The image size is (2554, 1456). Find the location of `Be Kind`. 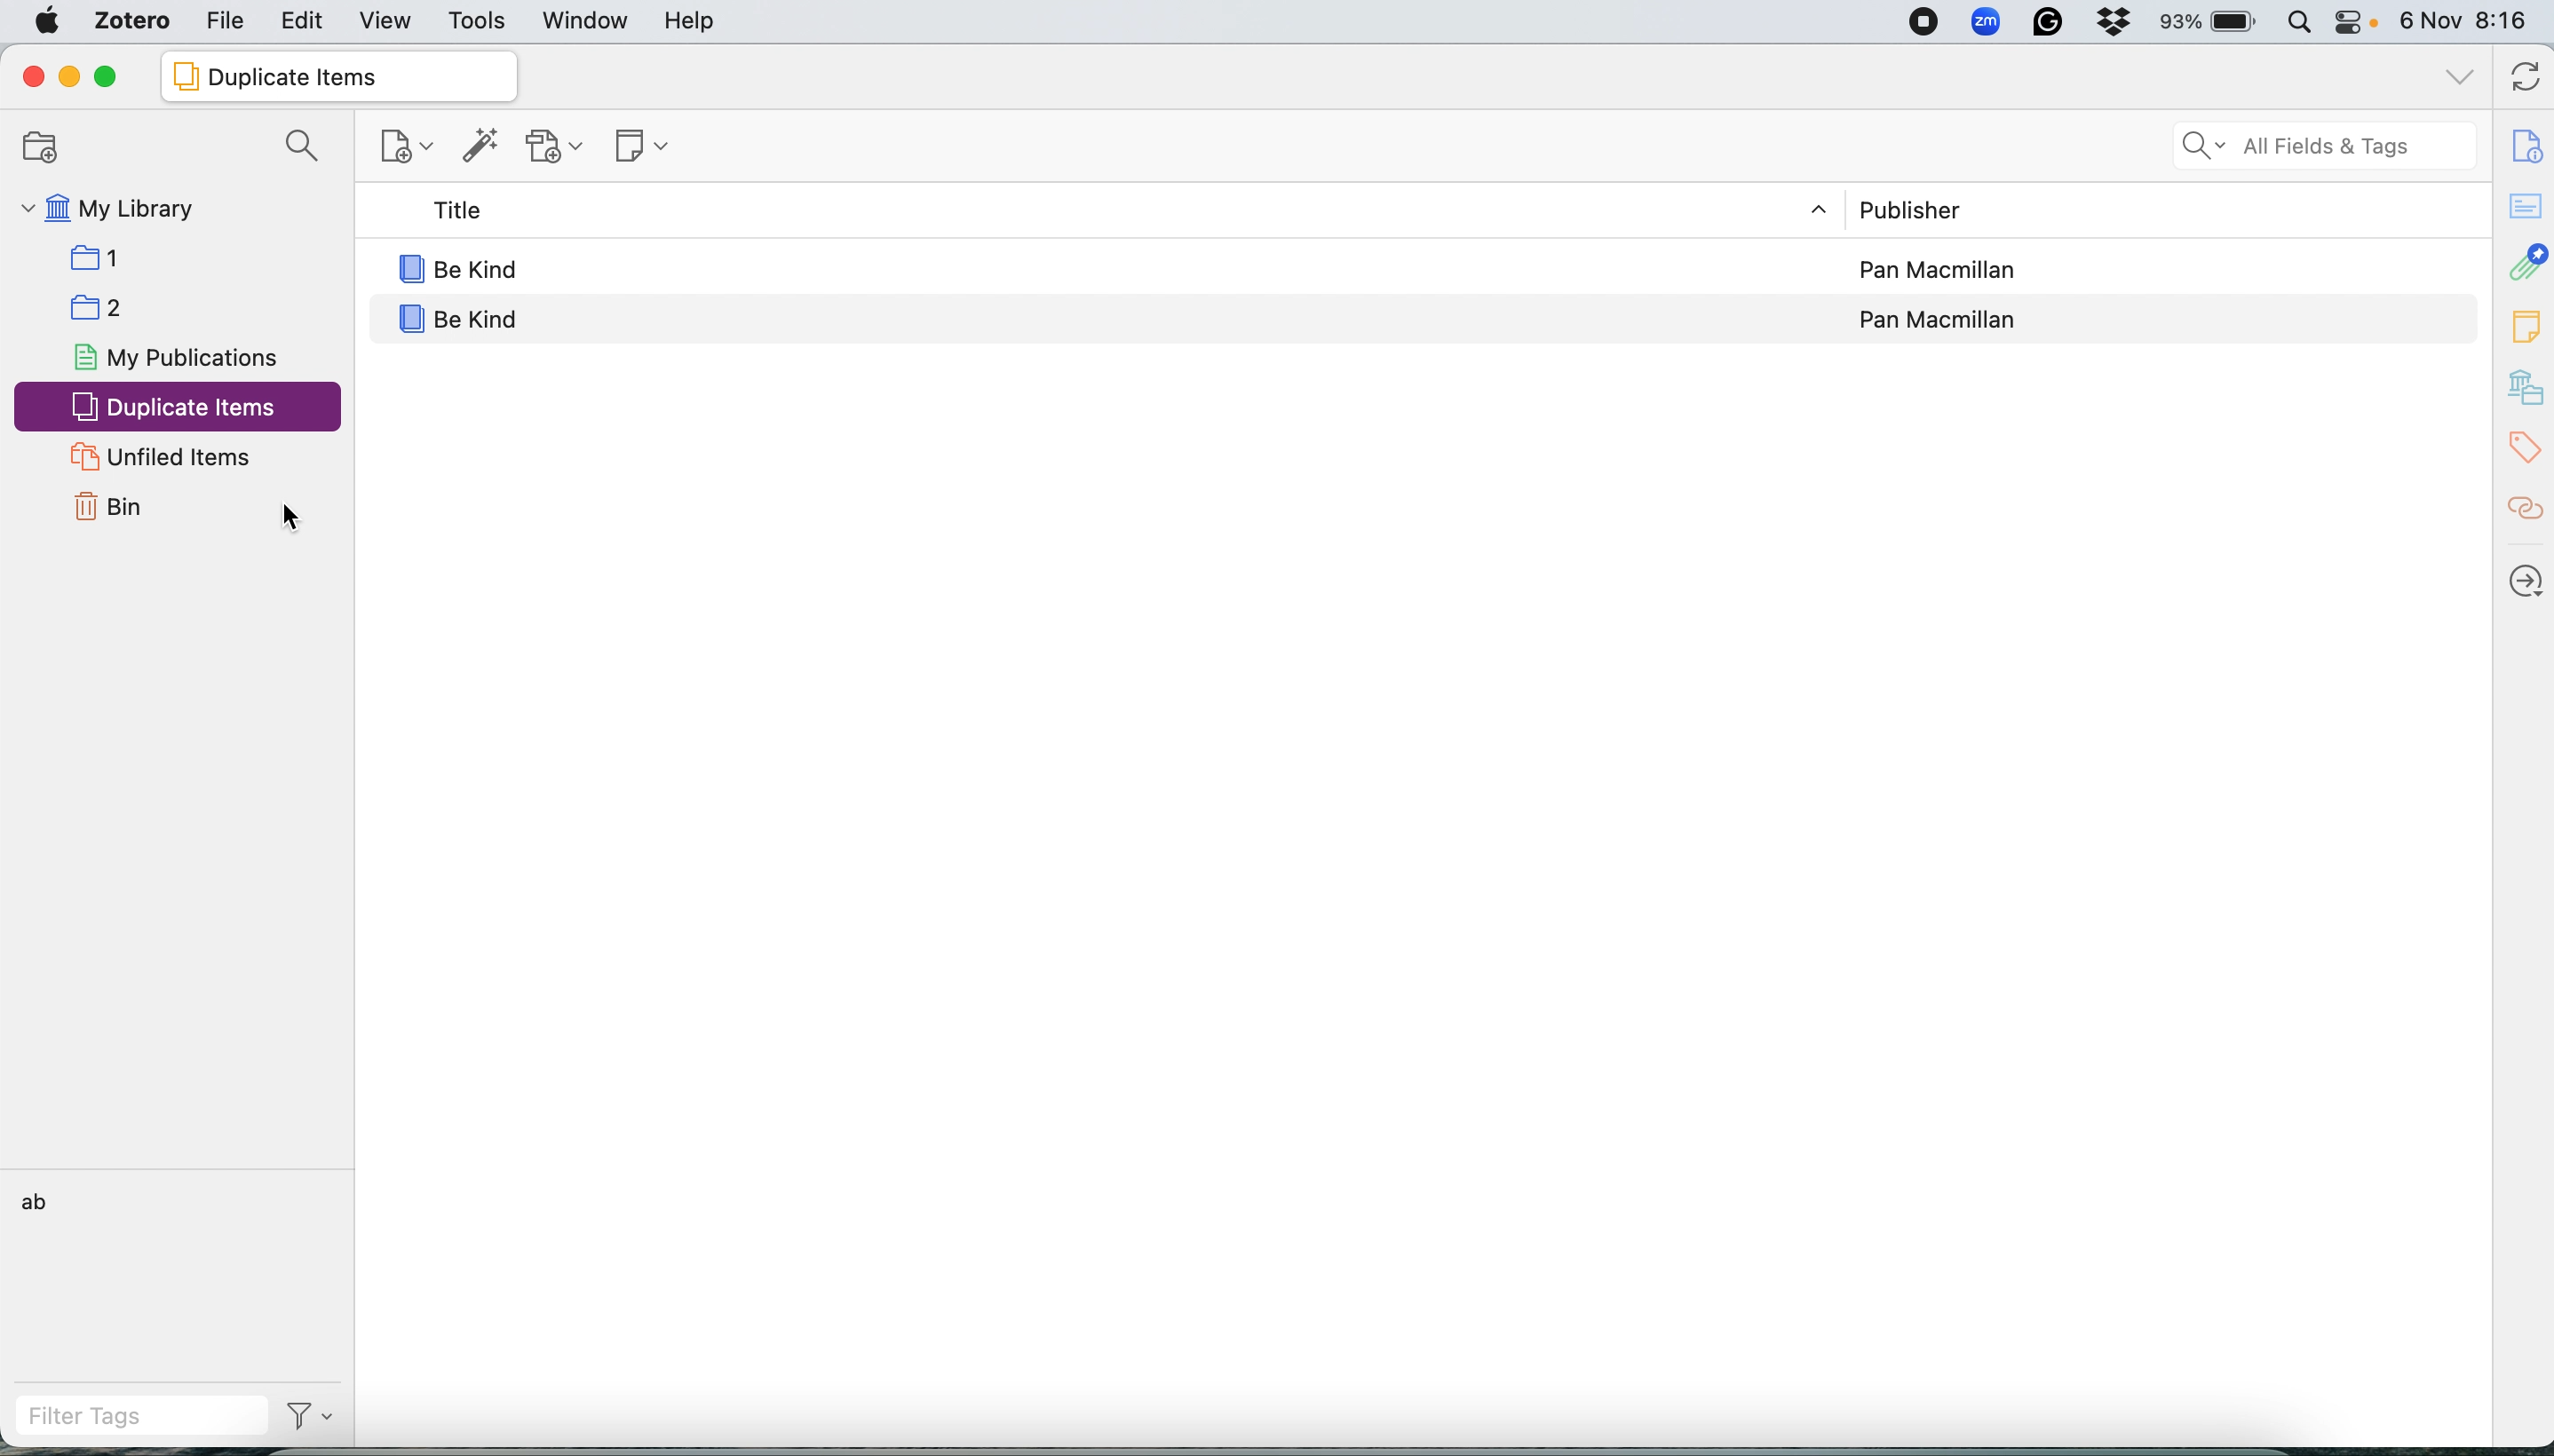

Be Kind is located at coordinates (1075, 313).